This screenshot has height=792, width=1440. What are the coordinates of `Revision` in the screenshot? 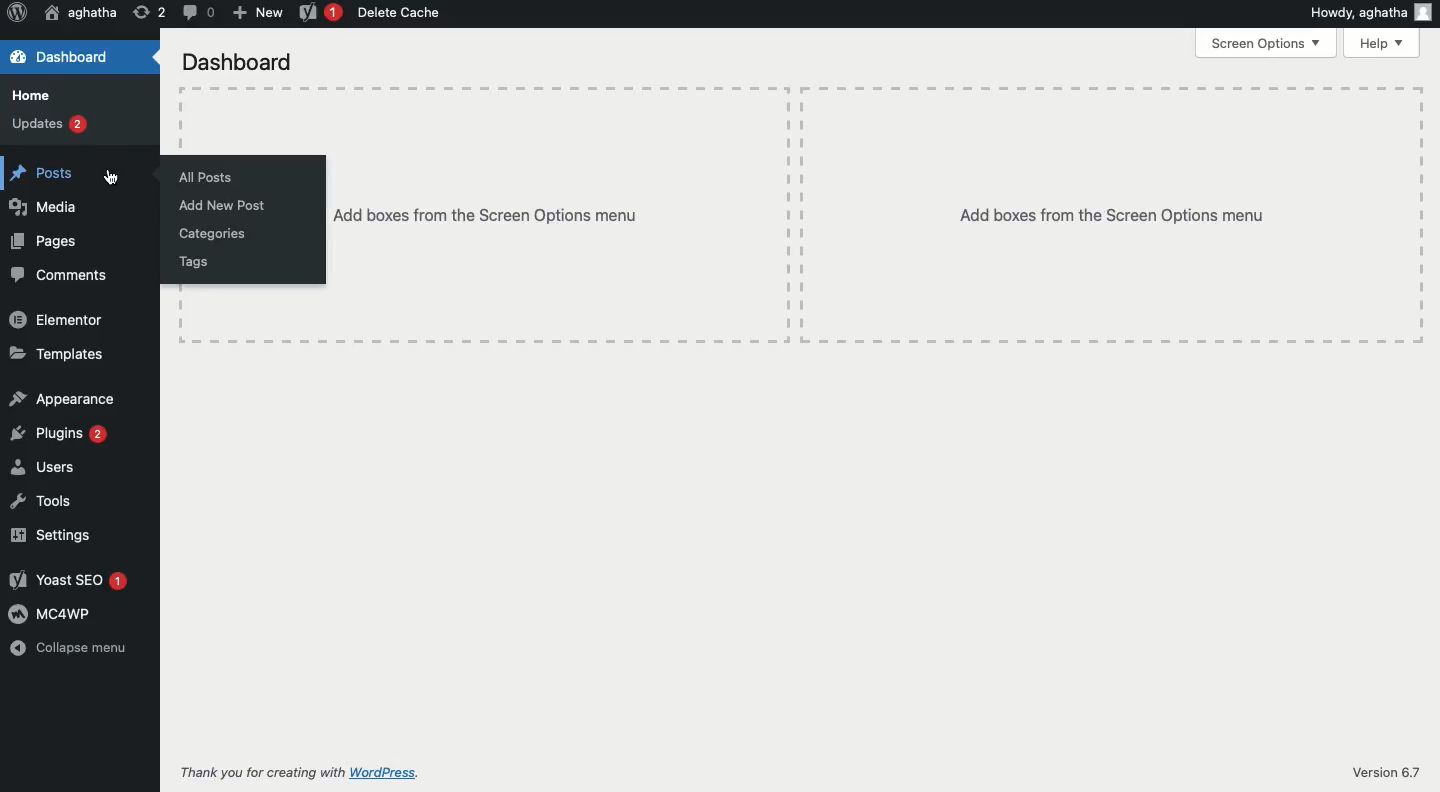 It's located at (149, 12).